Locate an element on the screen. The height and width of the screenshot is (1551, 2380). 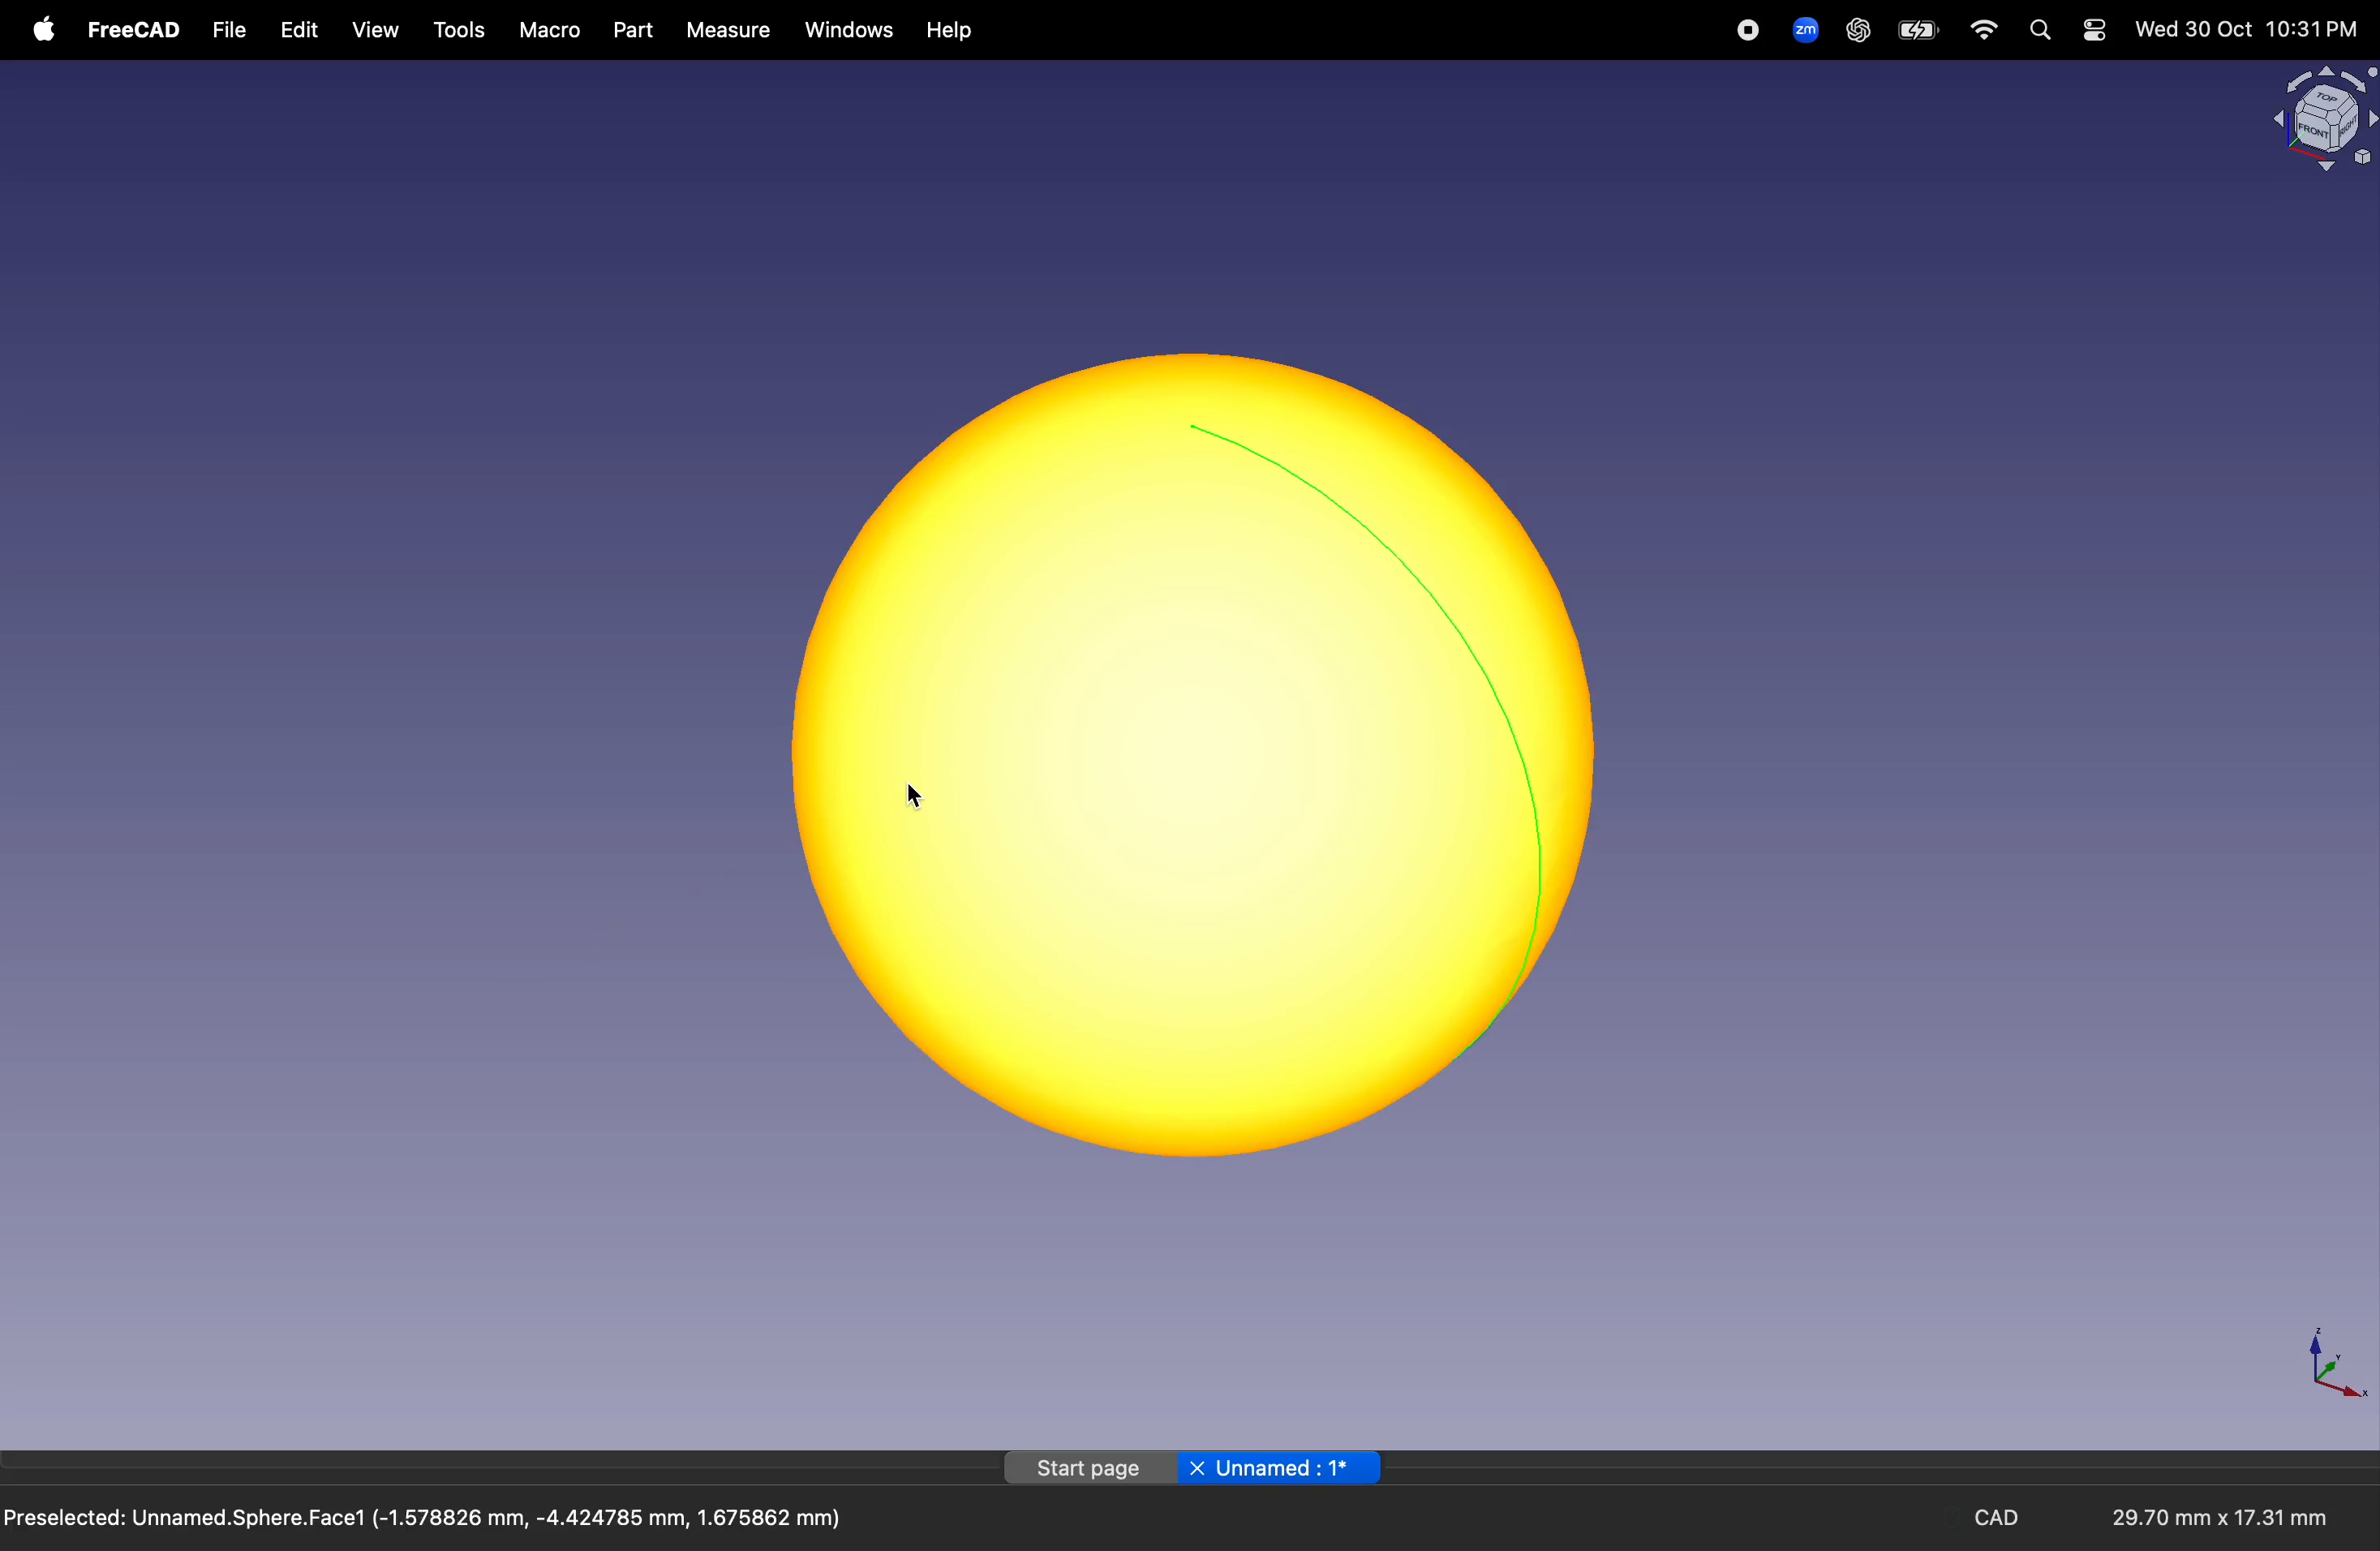
free Cad is located at coordinates (134, 32).